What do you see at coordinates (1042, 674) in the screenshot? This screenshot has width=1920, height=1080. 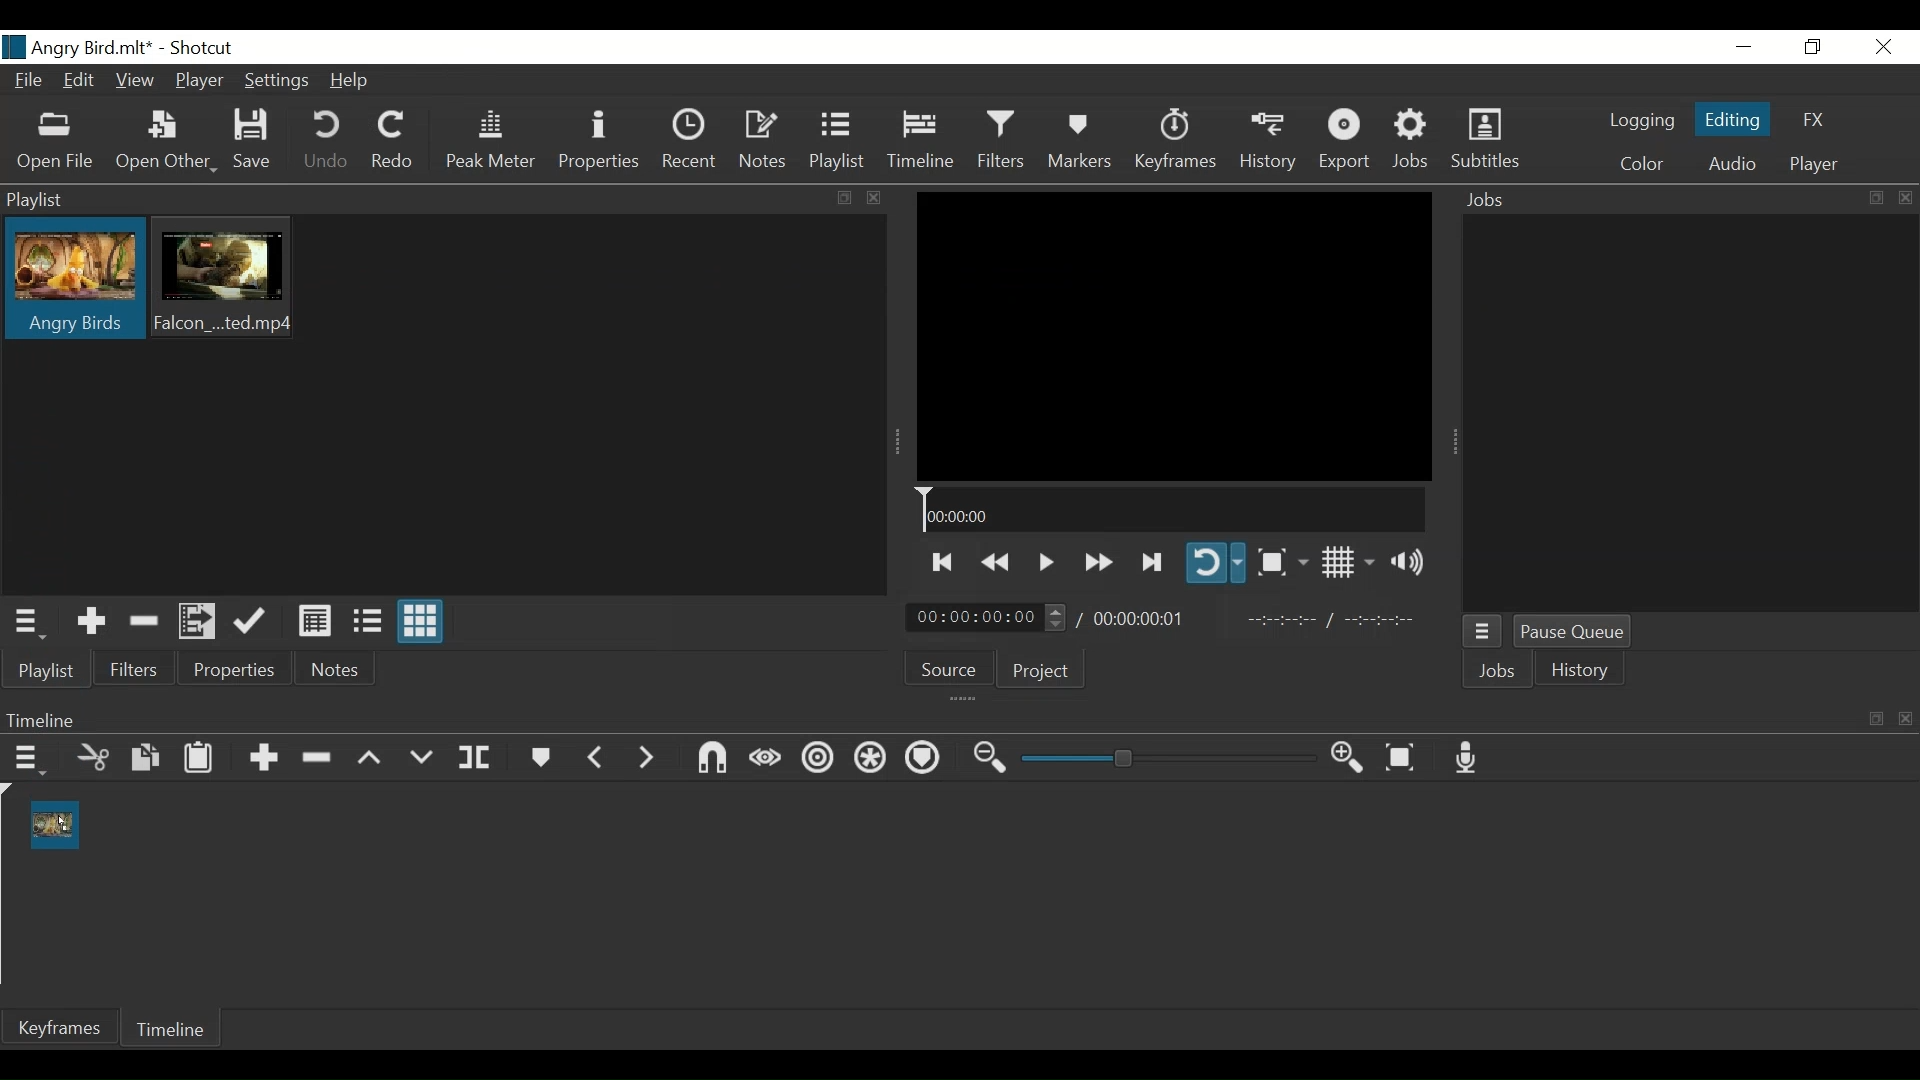 I see `Project` at bounding box center [1042, 674].